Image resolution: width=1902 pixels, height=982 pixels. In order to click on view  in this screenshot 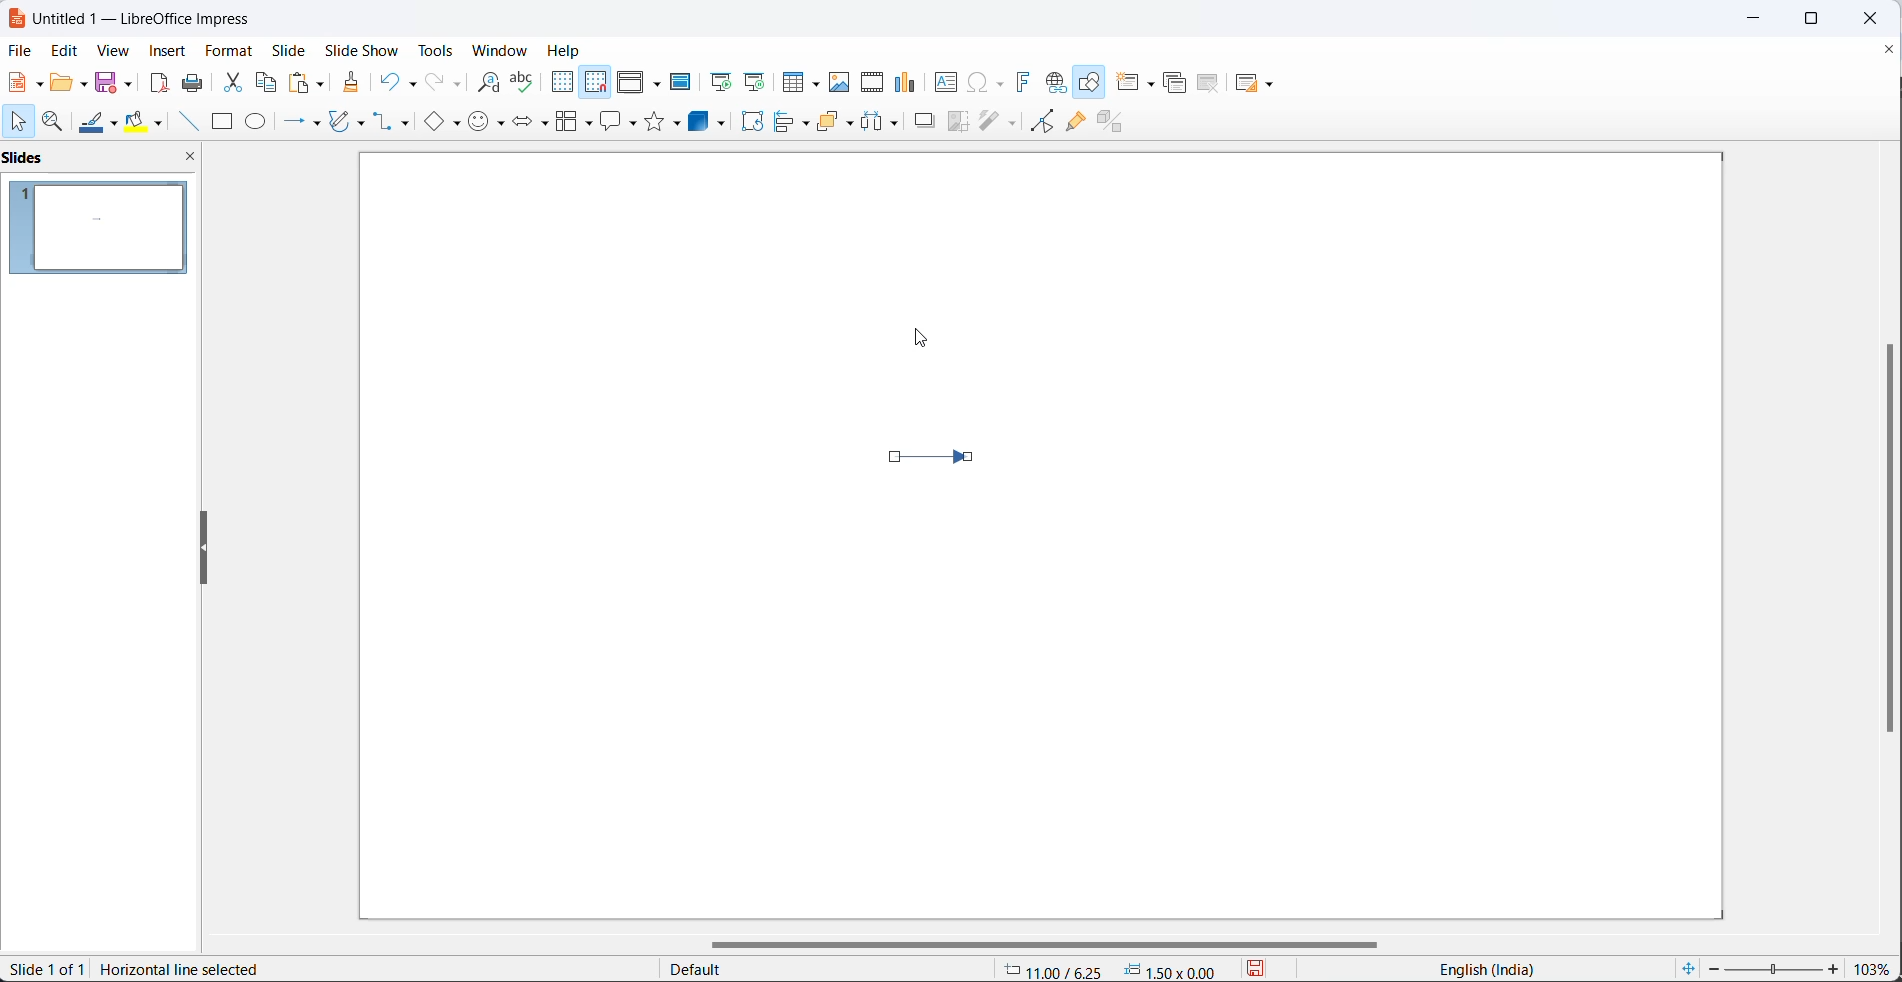, I will do `click(114, 50)`.